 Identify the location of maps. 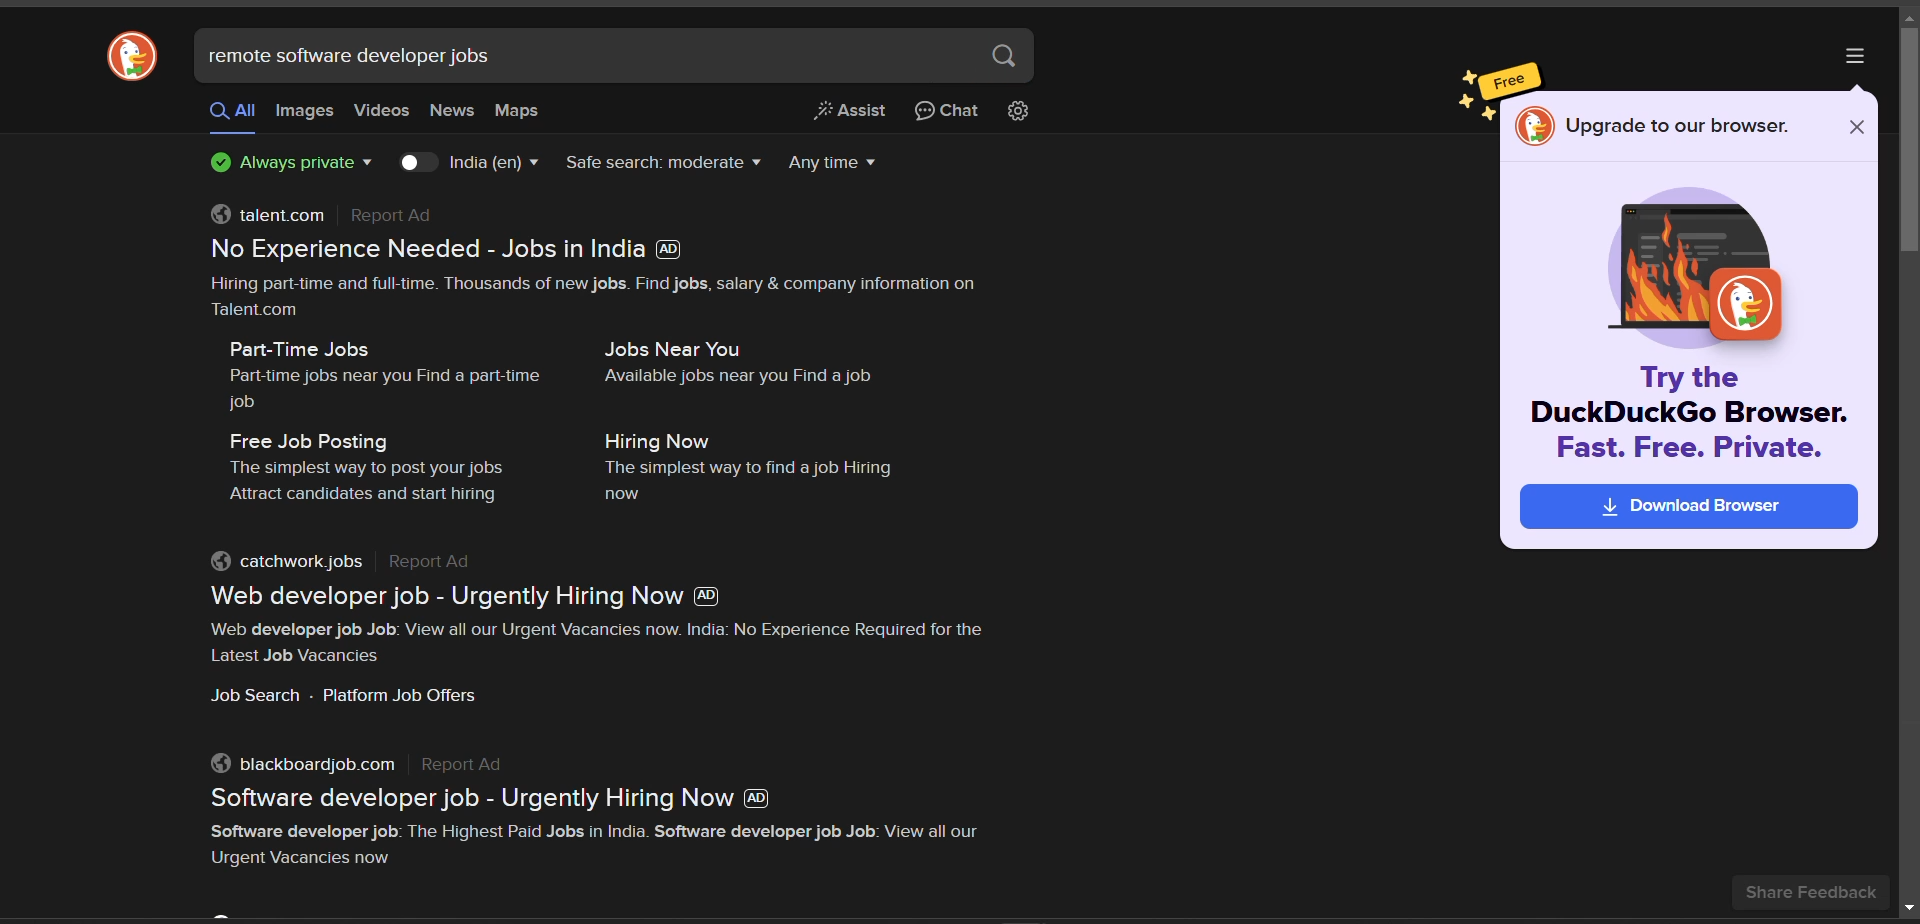
(523, 113).